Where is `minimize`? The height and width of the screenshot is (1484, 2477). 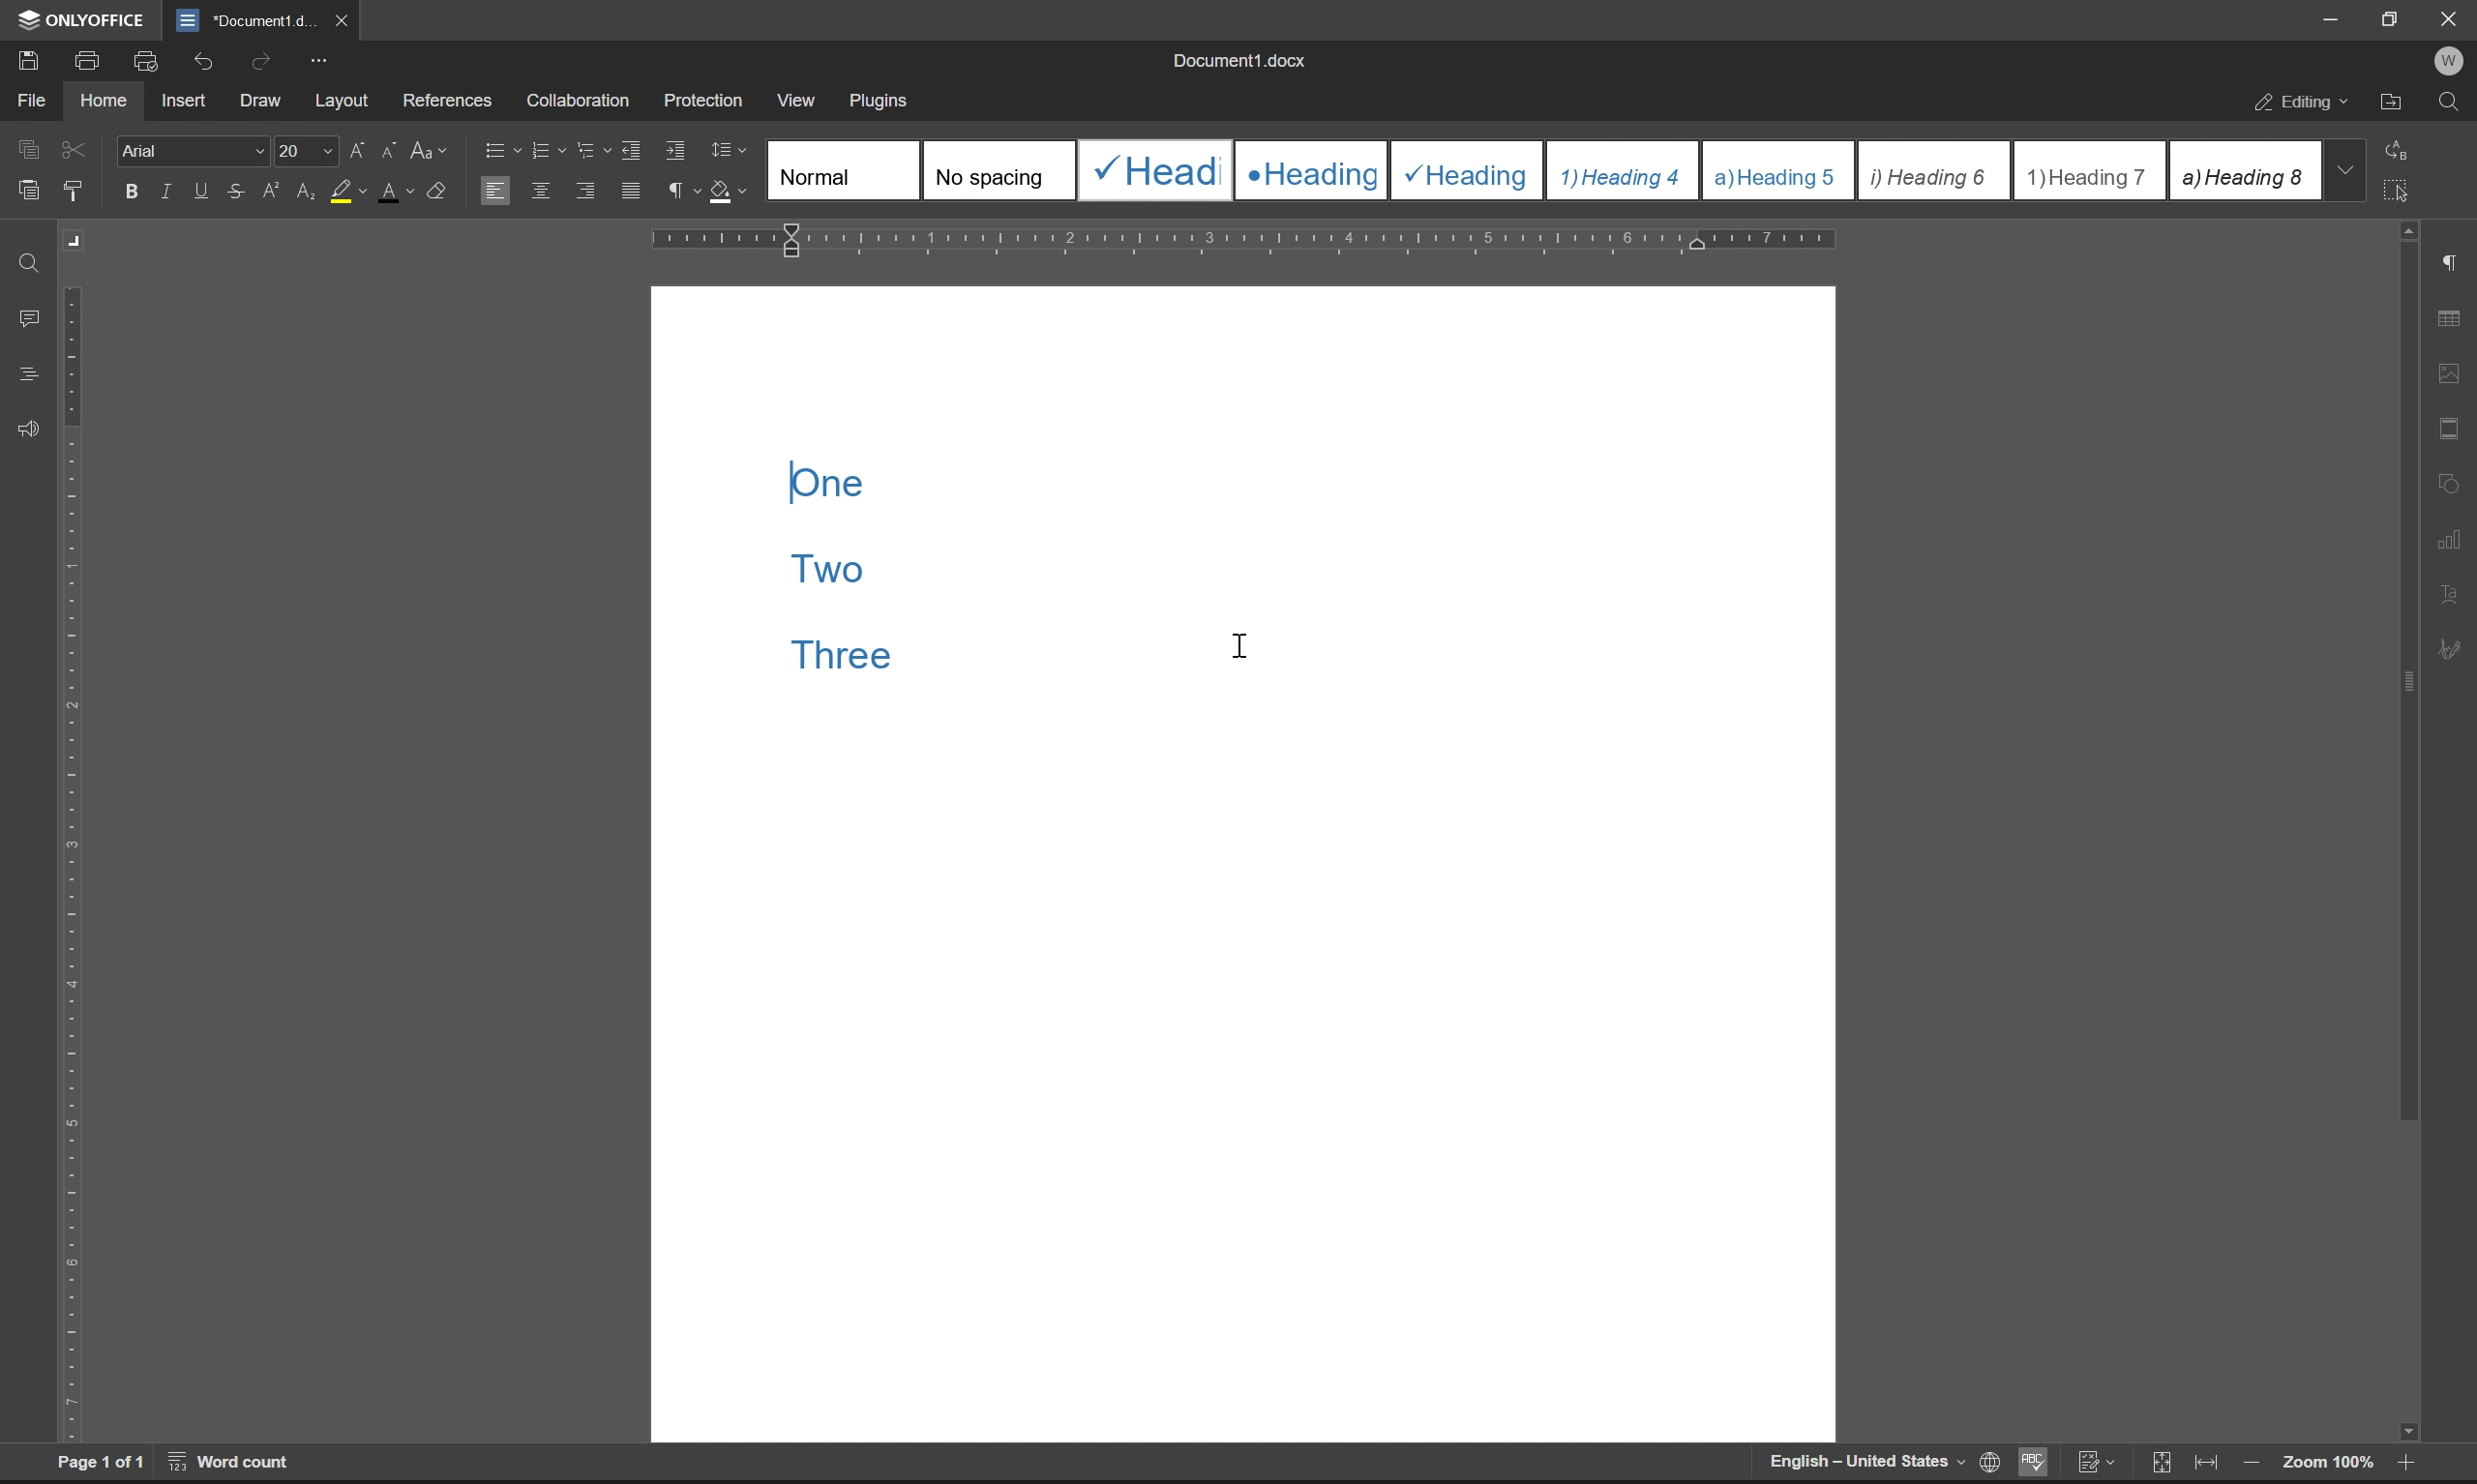
minimize is located at coordinates (2332, 19).